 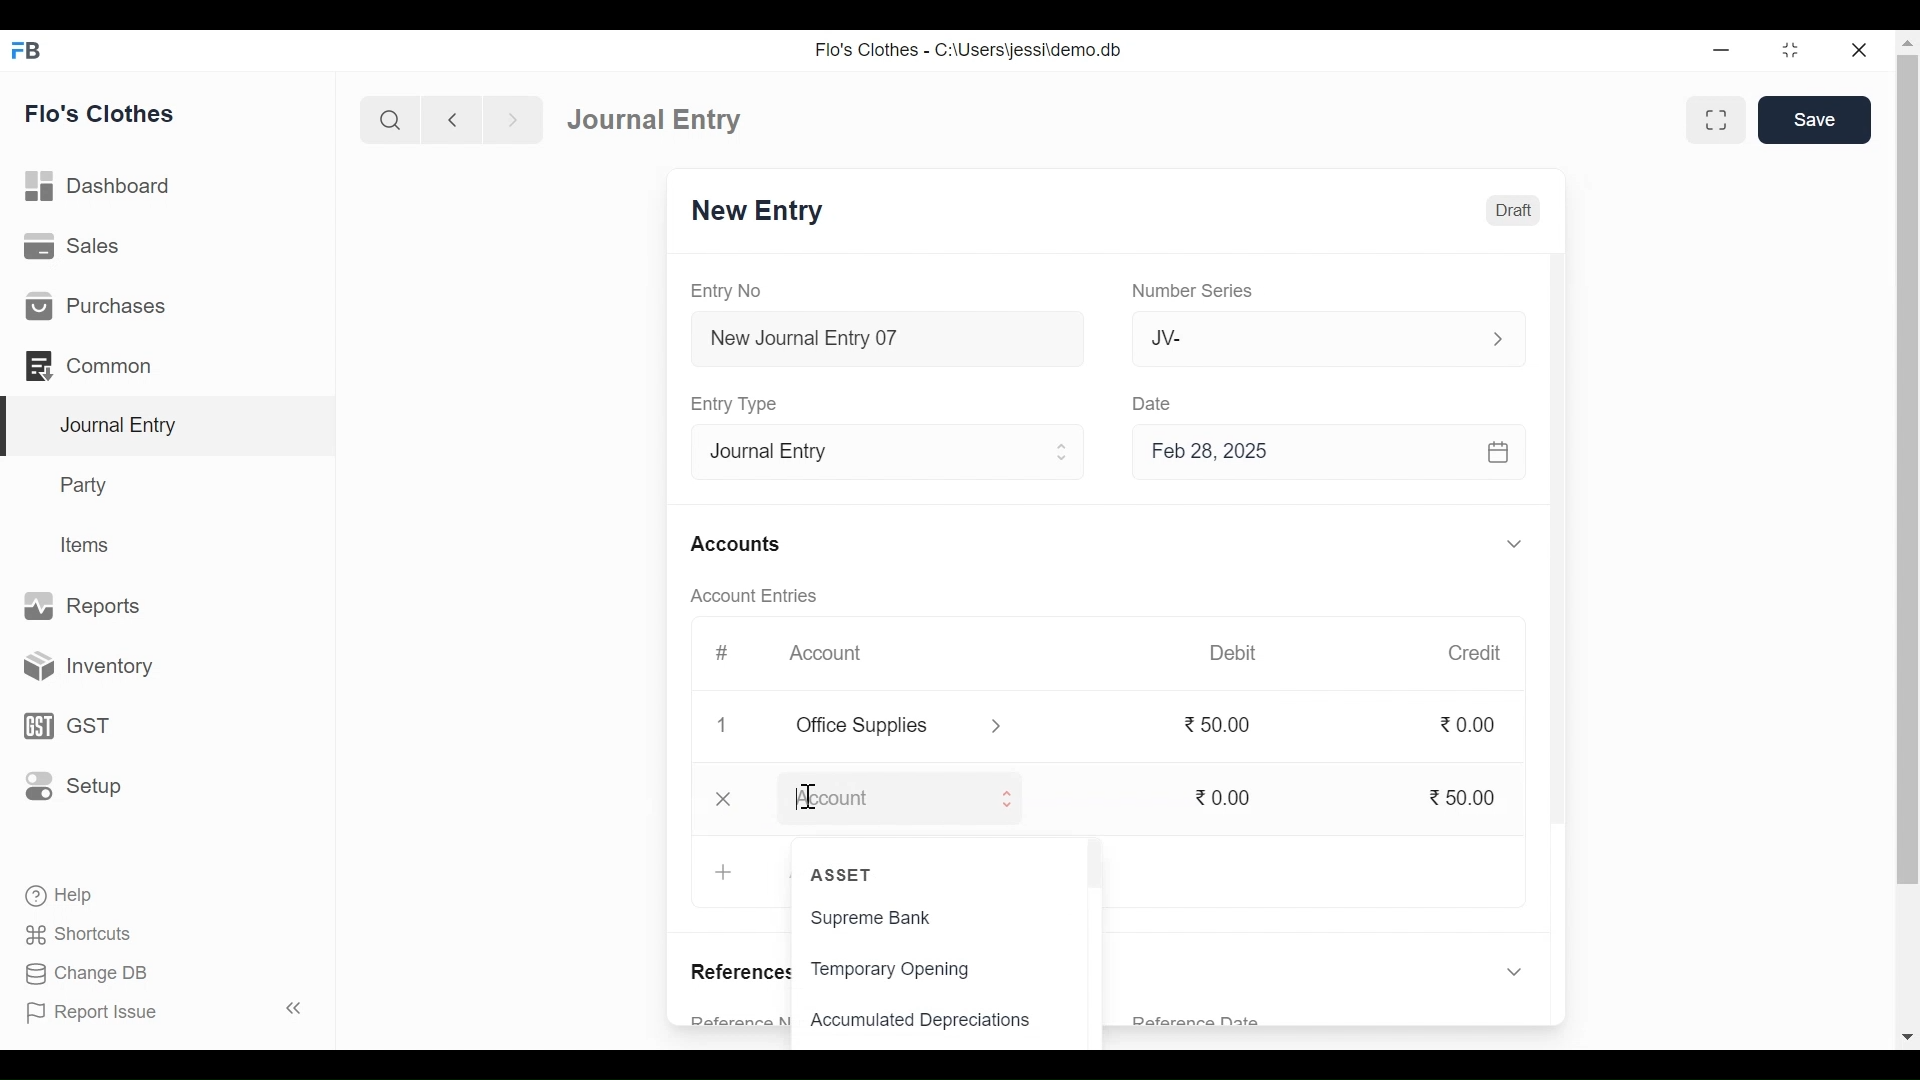 What do you see at coordinates (1233, 653) in the screenshot?
I see `Debit` at bounding box center [1233, 653].